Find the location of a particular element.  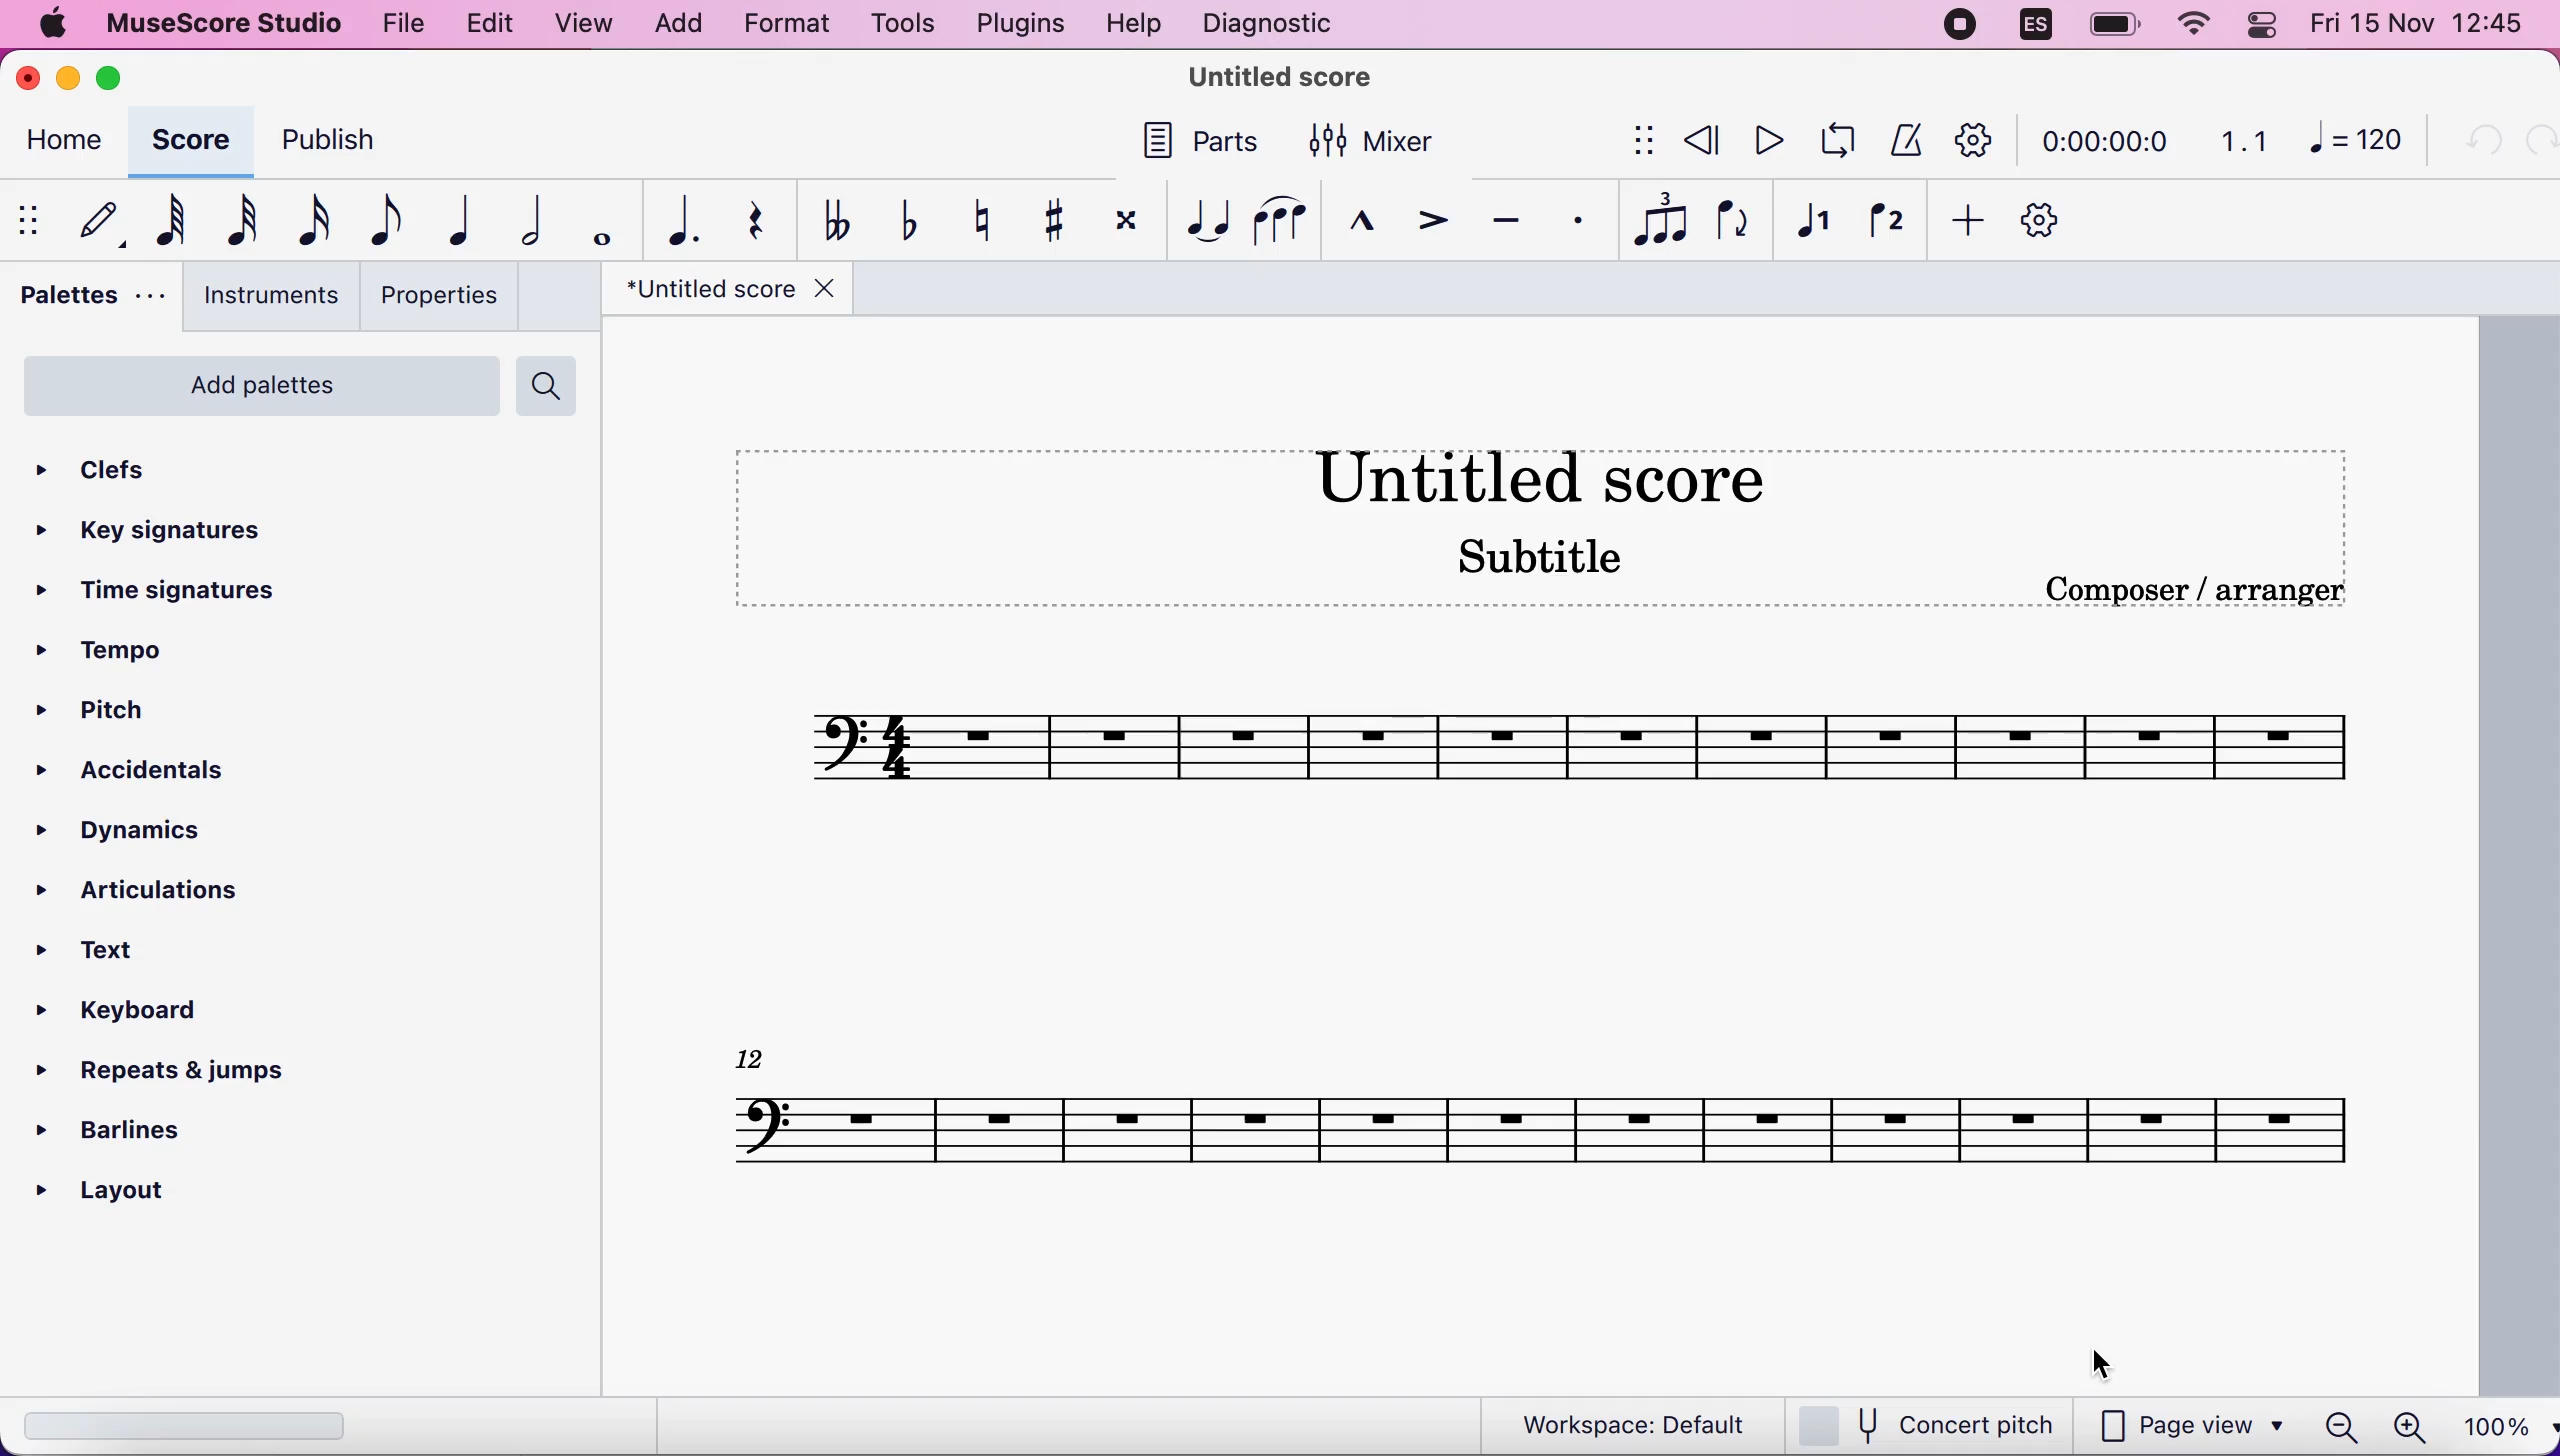

playback loop is located at coordinates (1845, 138).